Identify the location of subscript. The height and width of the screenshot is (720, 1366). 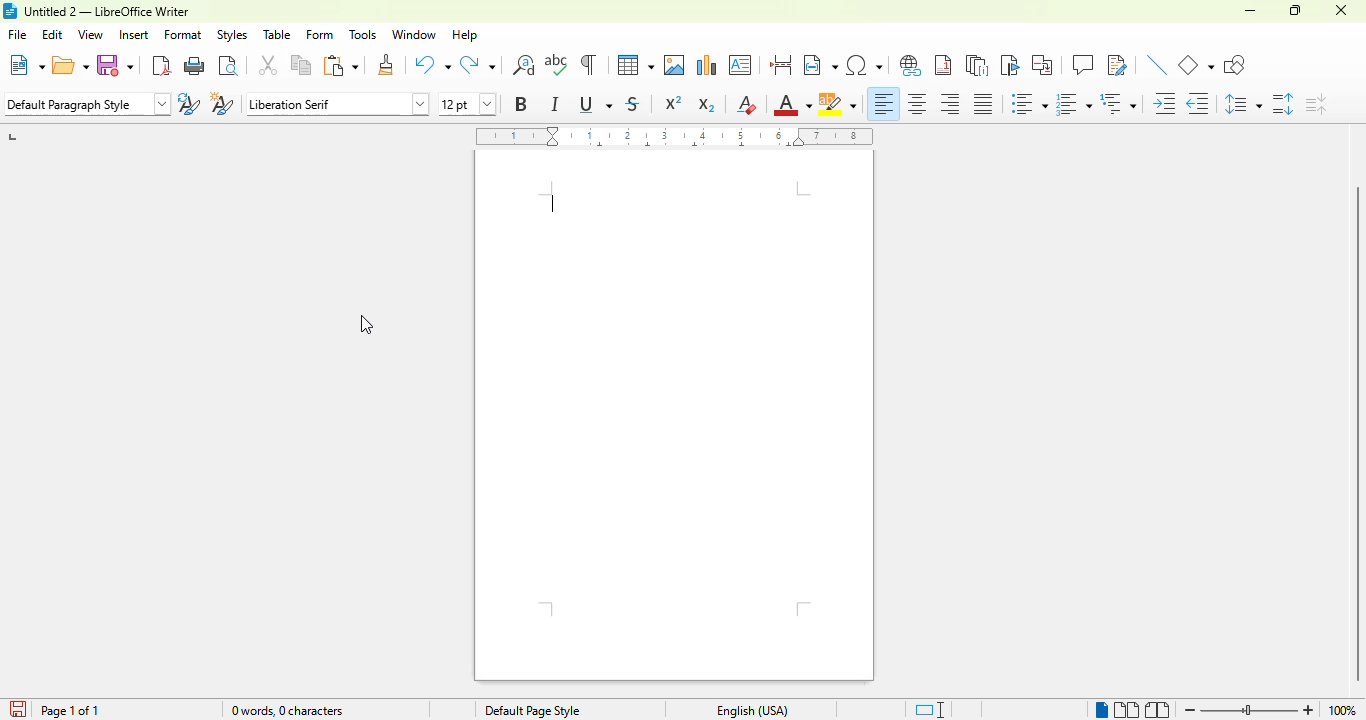
(707, 104).